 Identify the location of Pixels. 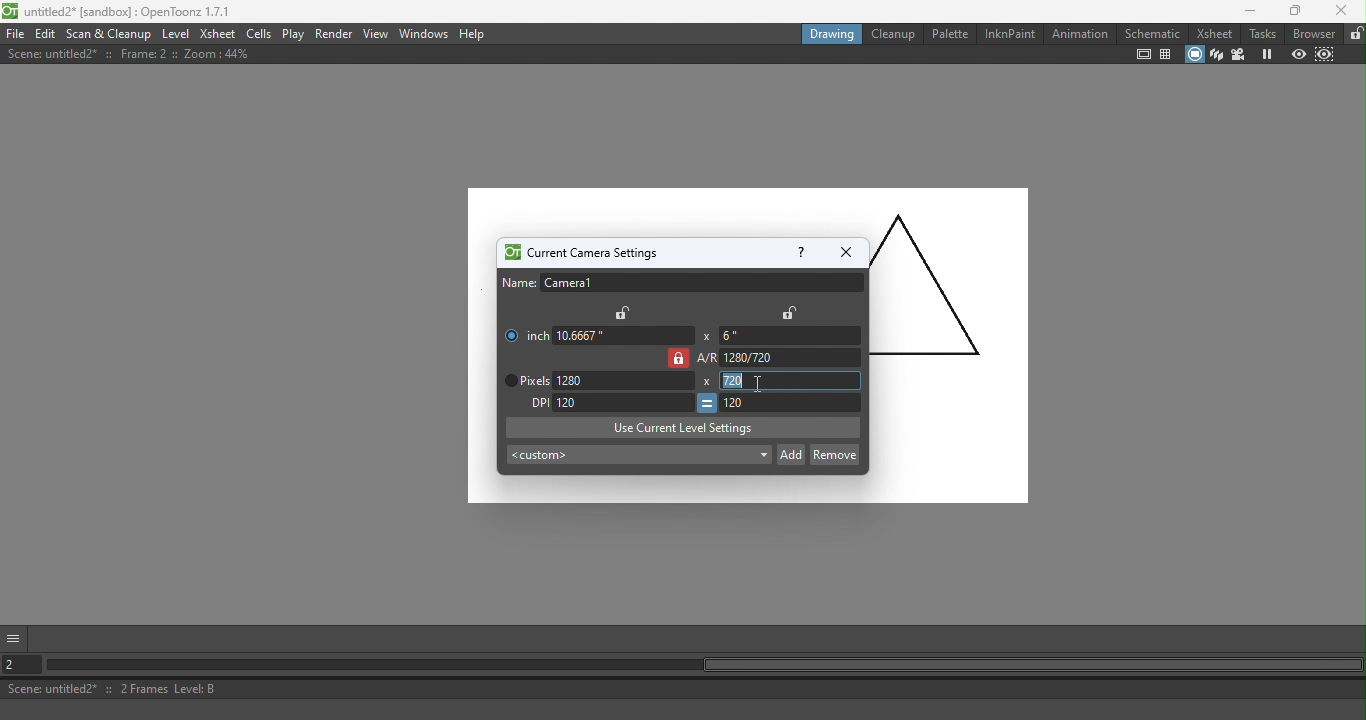
(523, 381).